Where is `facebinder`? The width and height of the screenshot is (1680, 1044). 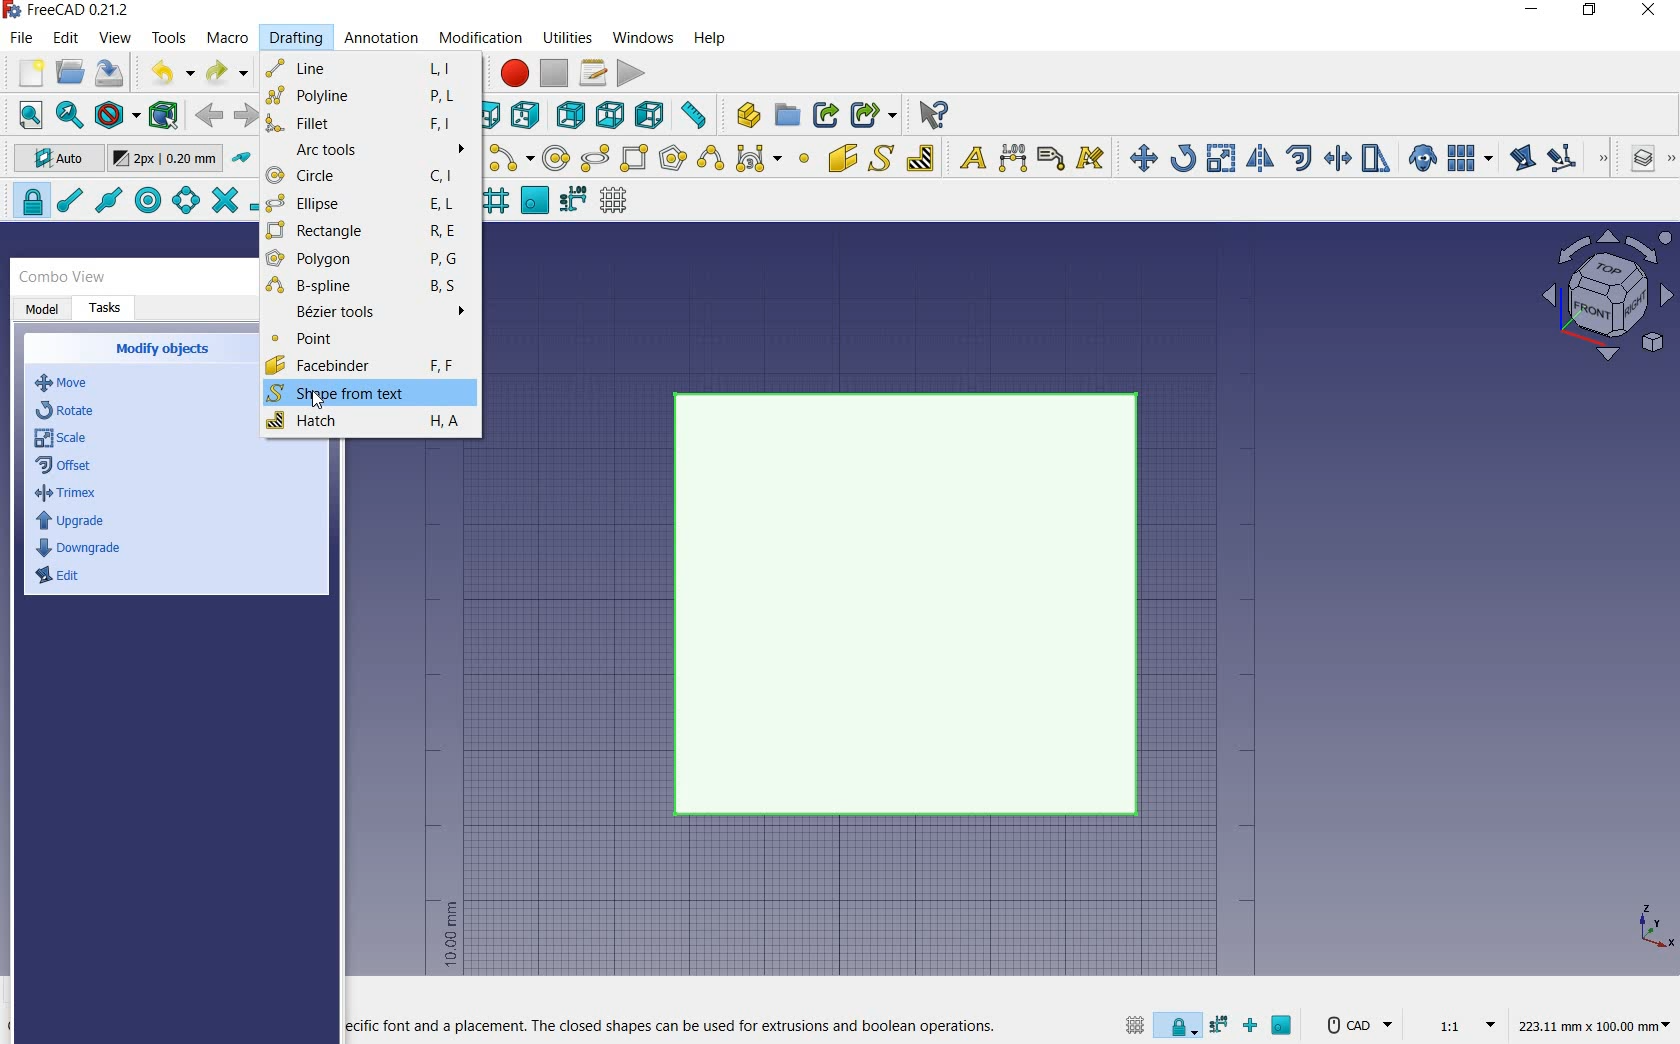 facebinder is located at coordinates (842, 162).